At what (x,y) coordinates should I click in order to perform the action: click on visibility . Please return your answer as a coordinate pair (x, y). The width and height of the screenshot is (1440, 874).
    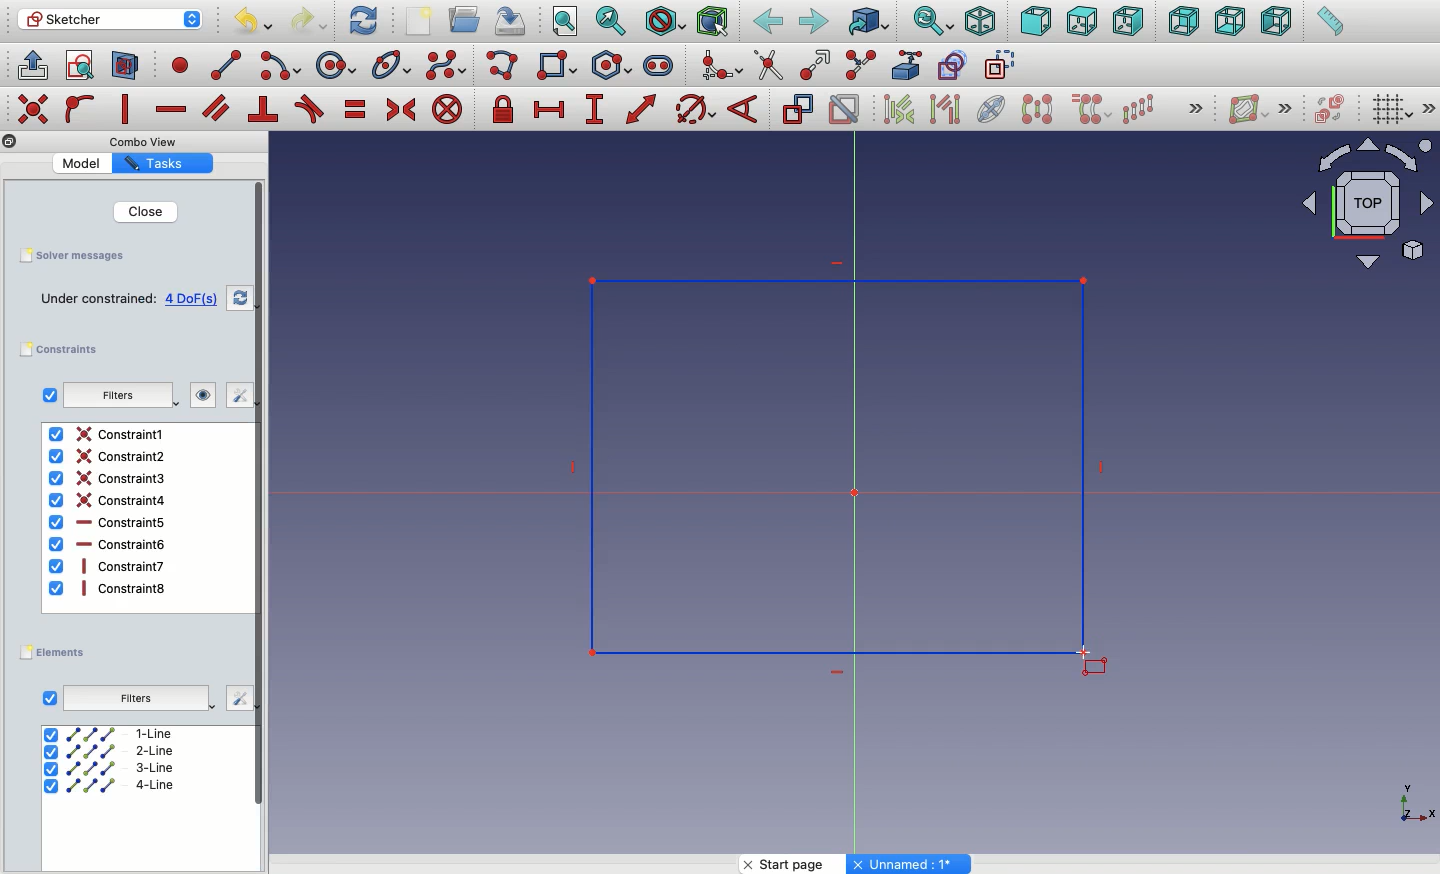
    Looking at the image, I should click on (199, 395).